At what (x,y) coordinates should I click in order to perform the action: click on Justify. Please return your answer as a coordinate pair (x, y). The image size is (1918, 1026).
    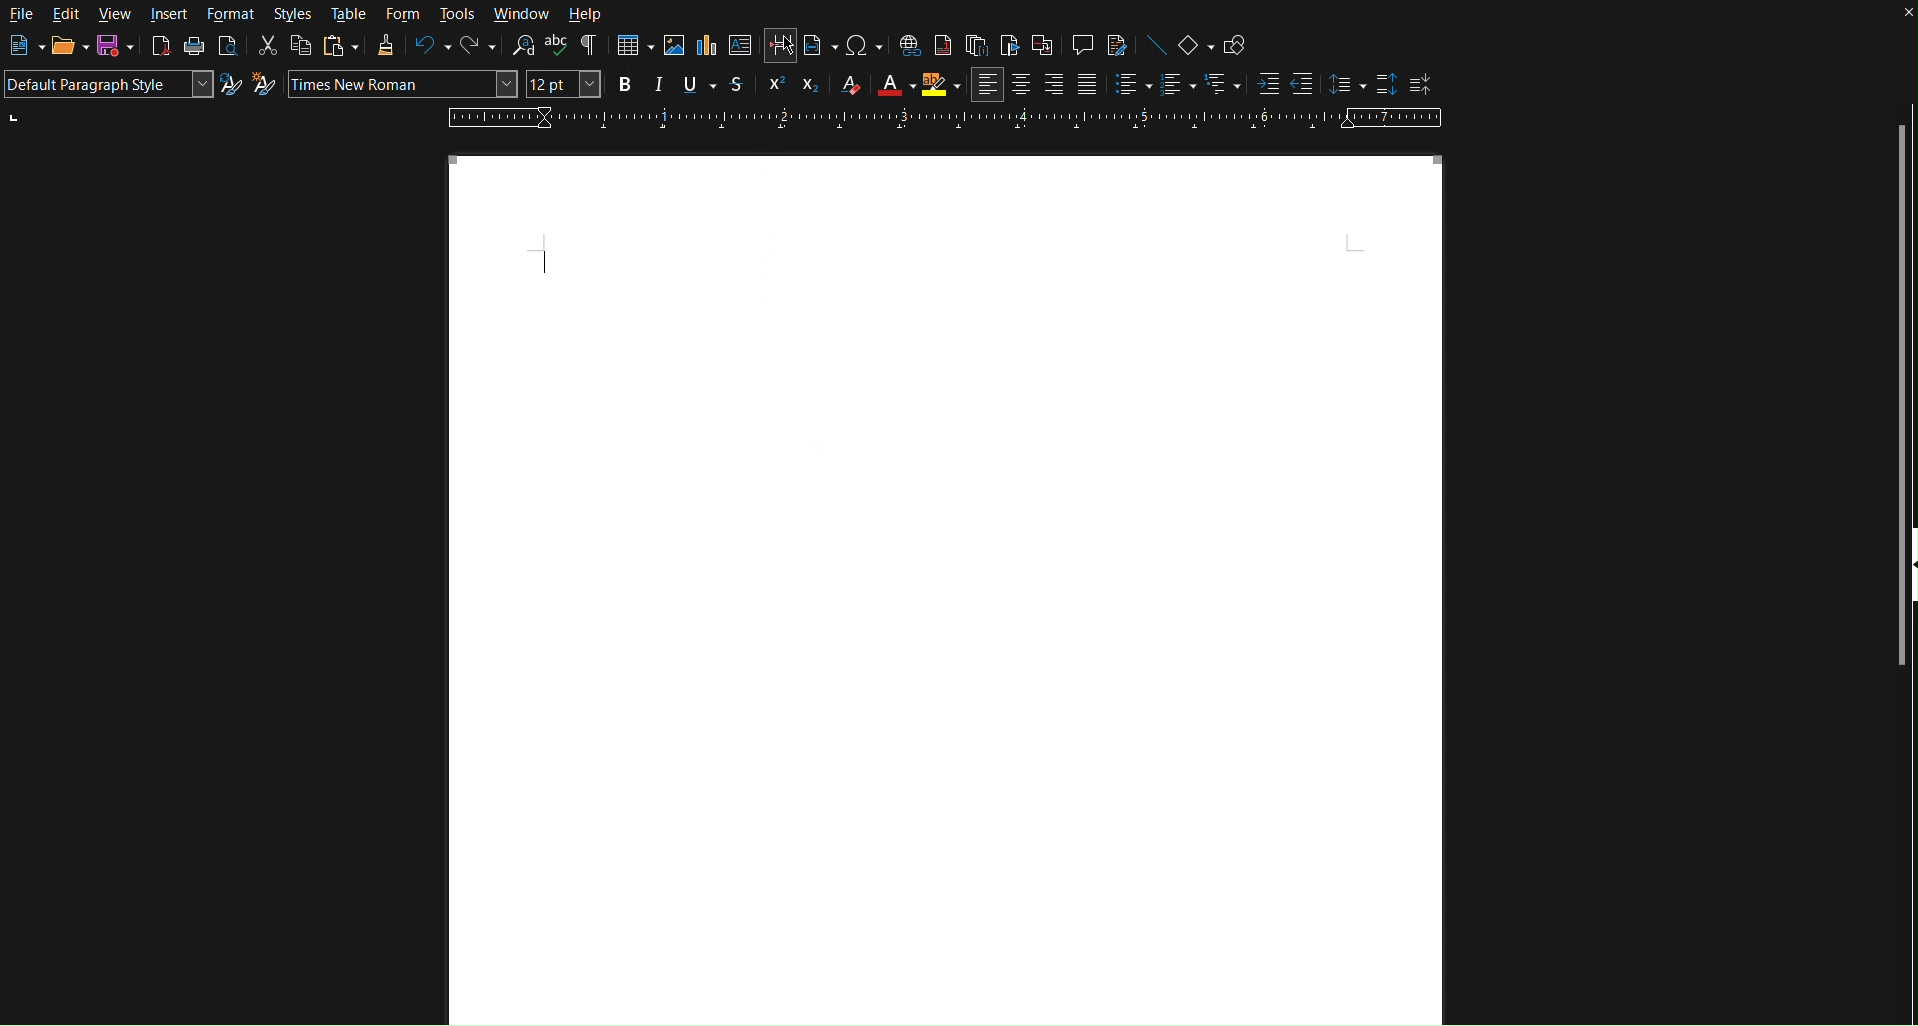
    Looking at the image, I should click on (1087, 84).